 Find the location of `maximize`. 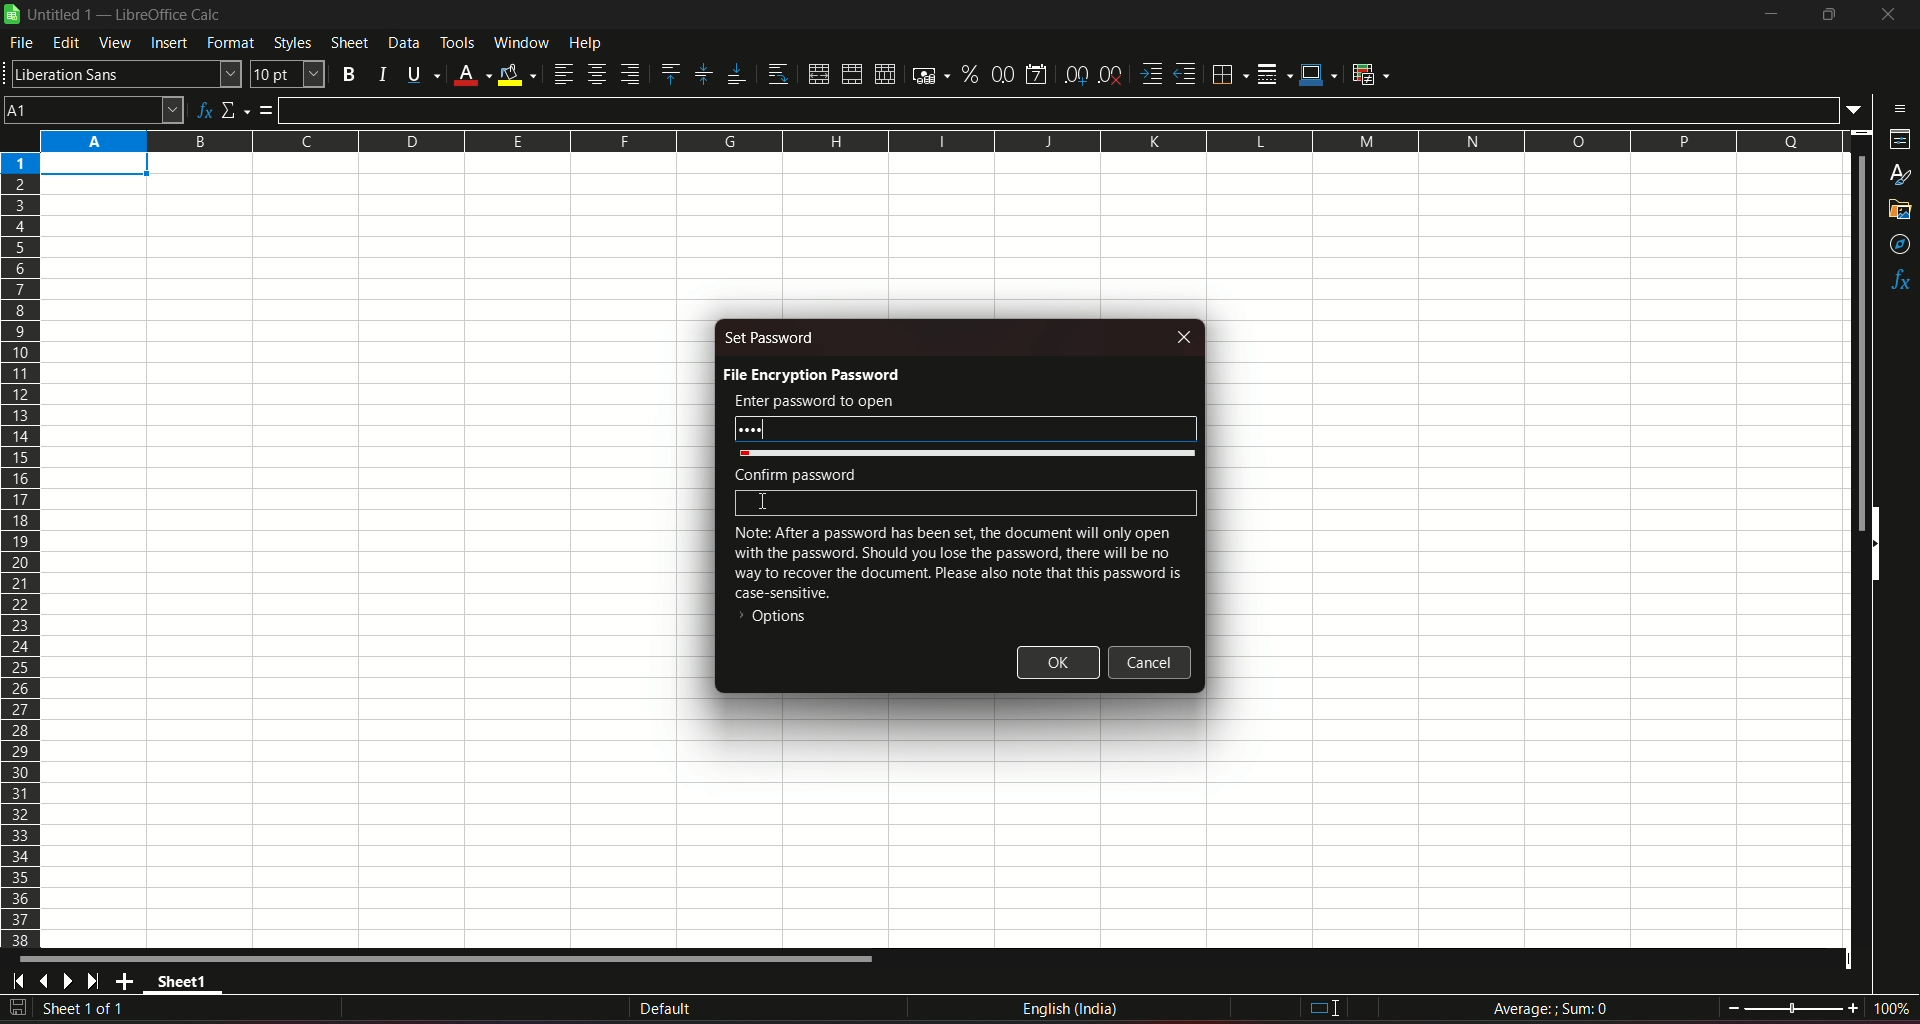

maximize is located at coordinates (1828, 15).